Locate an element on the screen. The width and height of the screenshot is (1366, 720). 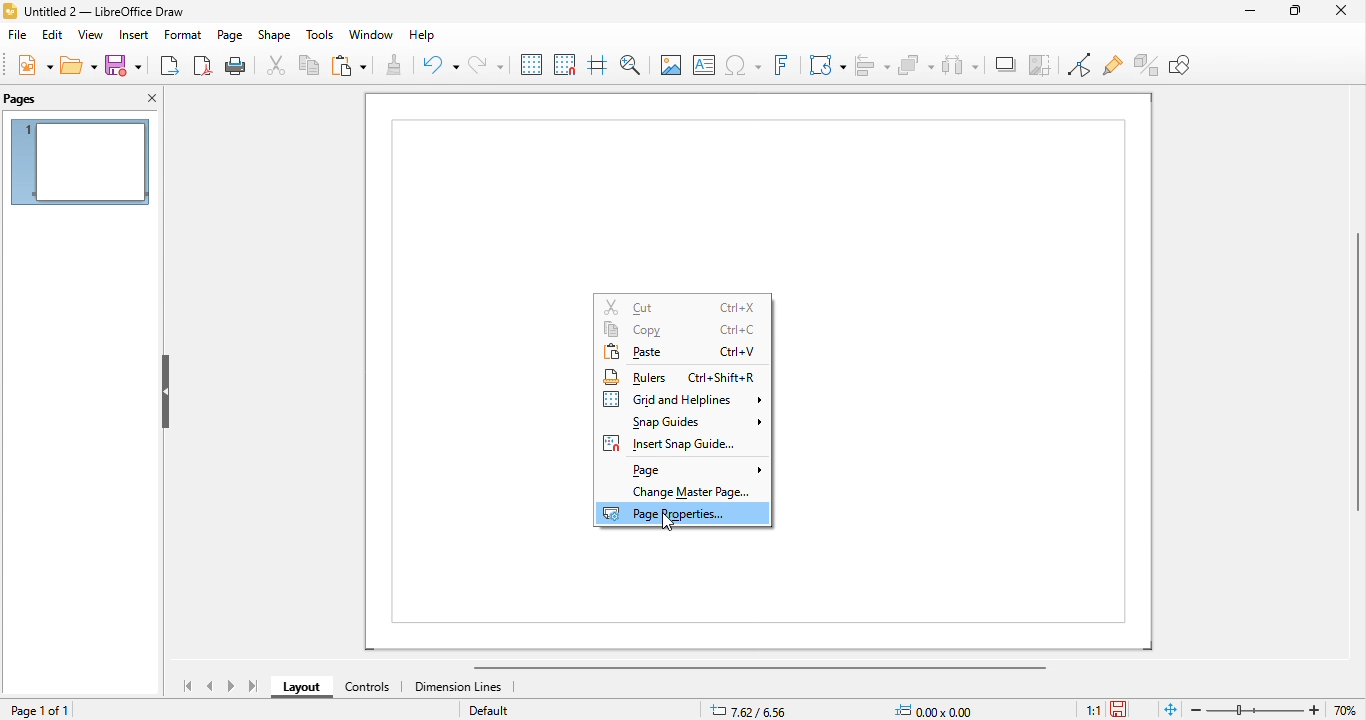
change master page is located at coordinates (682, 492).